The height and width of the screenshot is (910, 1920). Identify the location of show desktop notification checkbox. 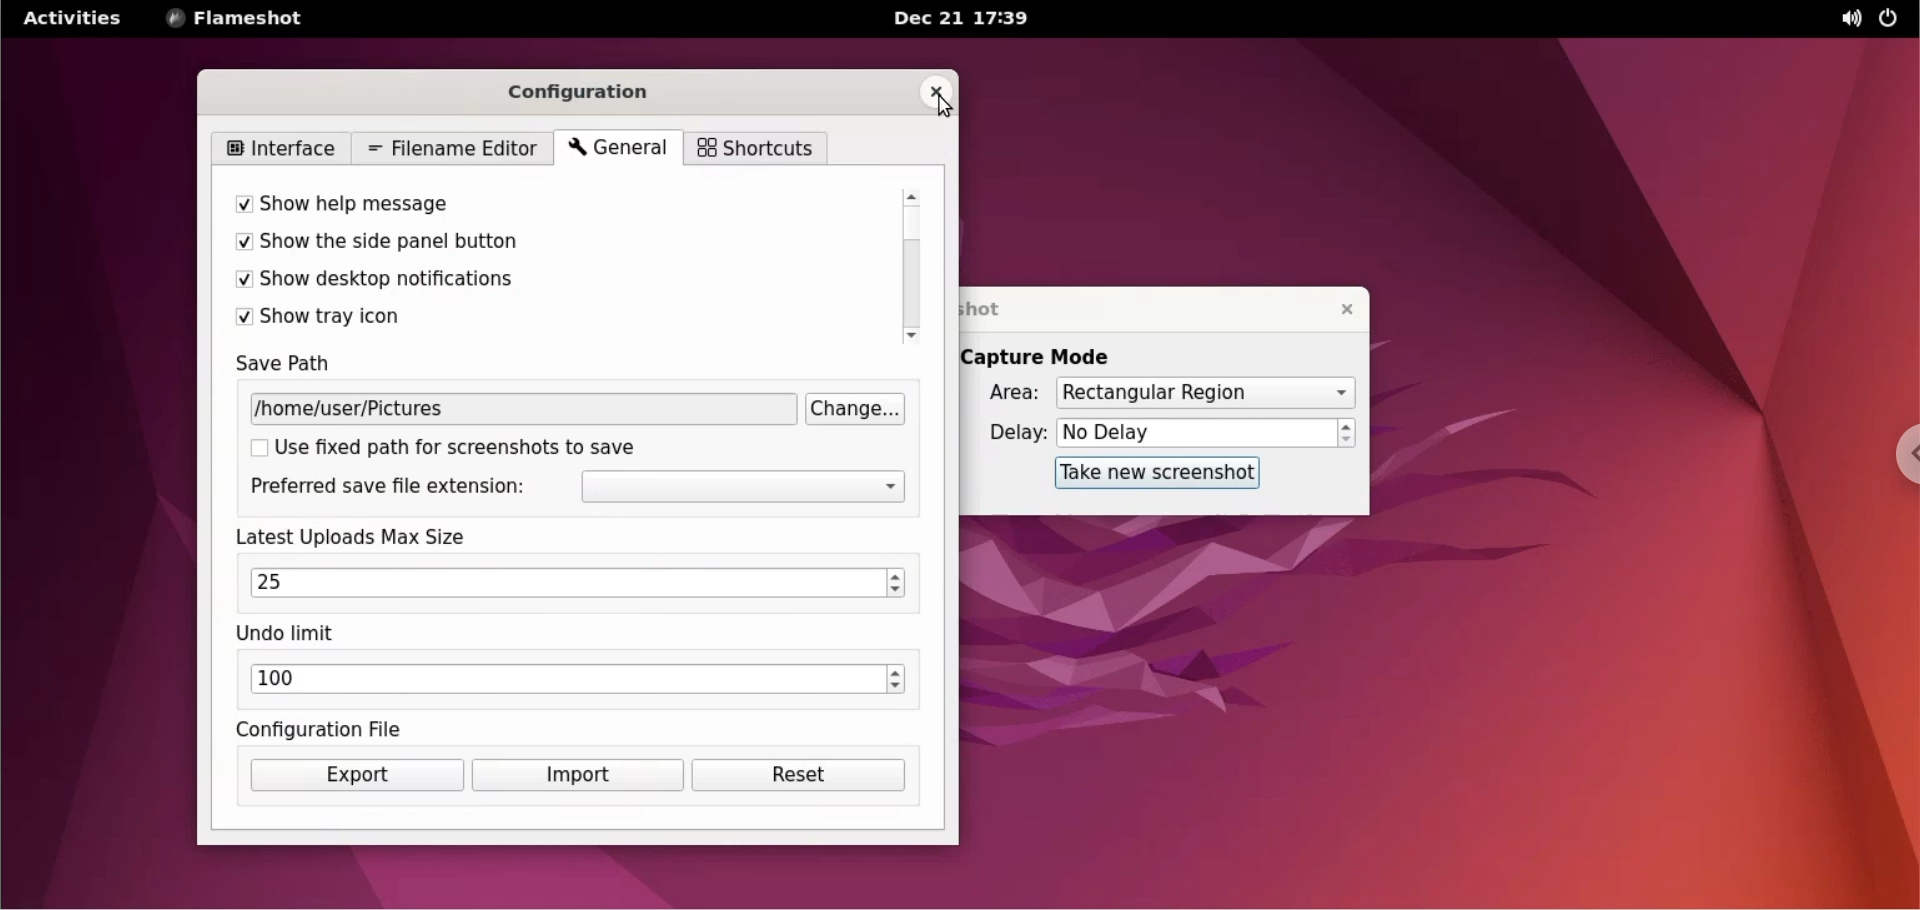
(527, 281).